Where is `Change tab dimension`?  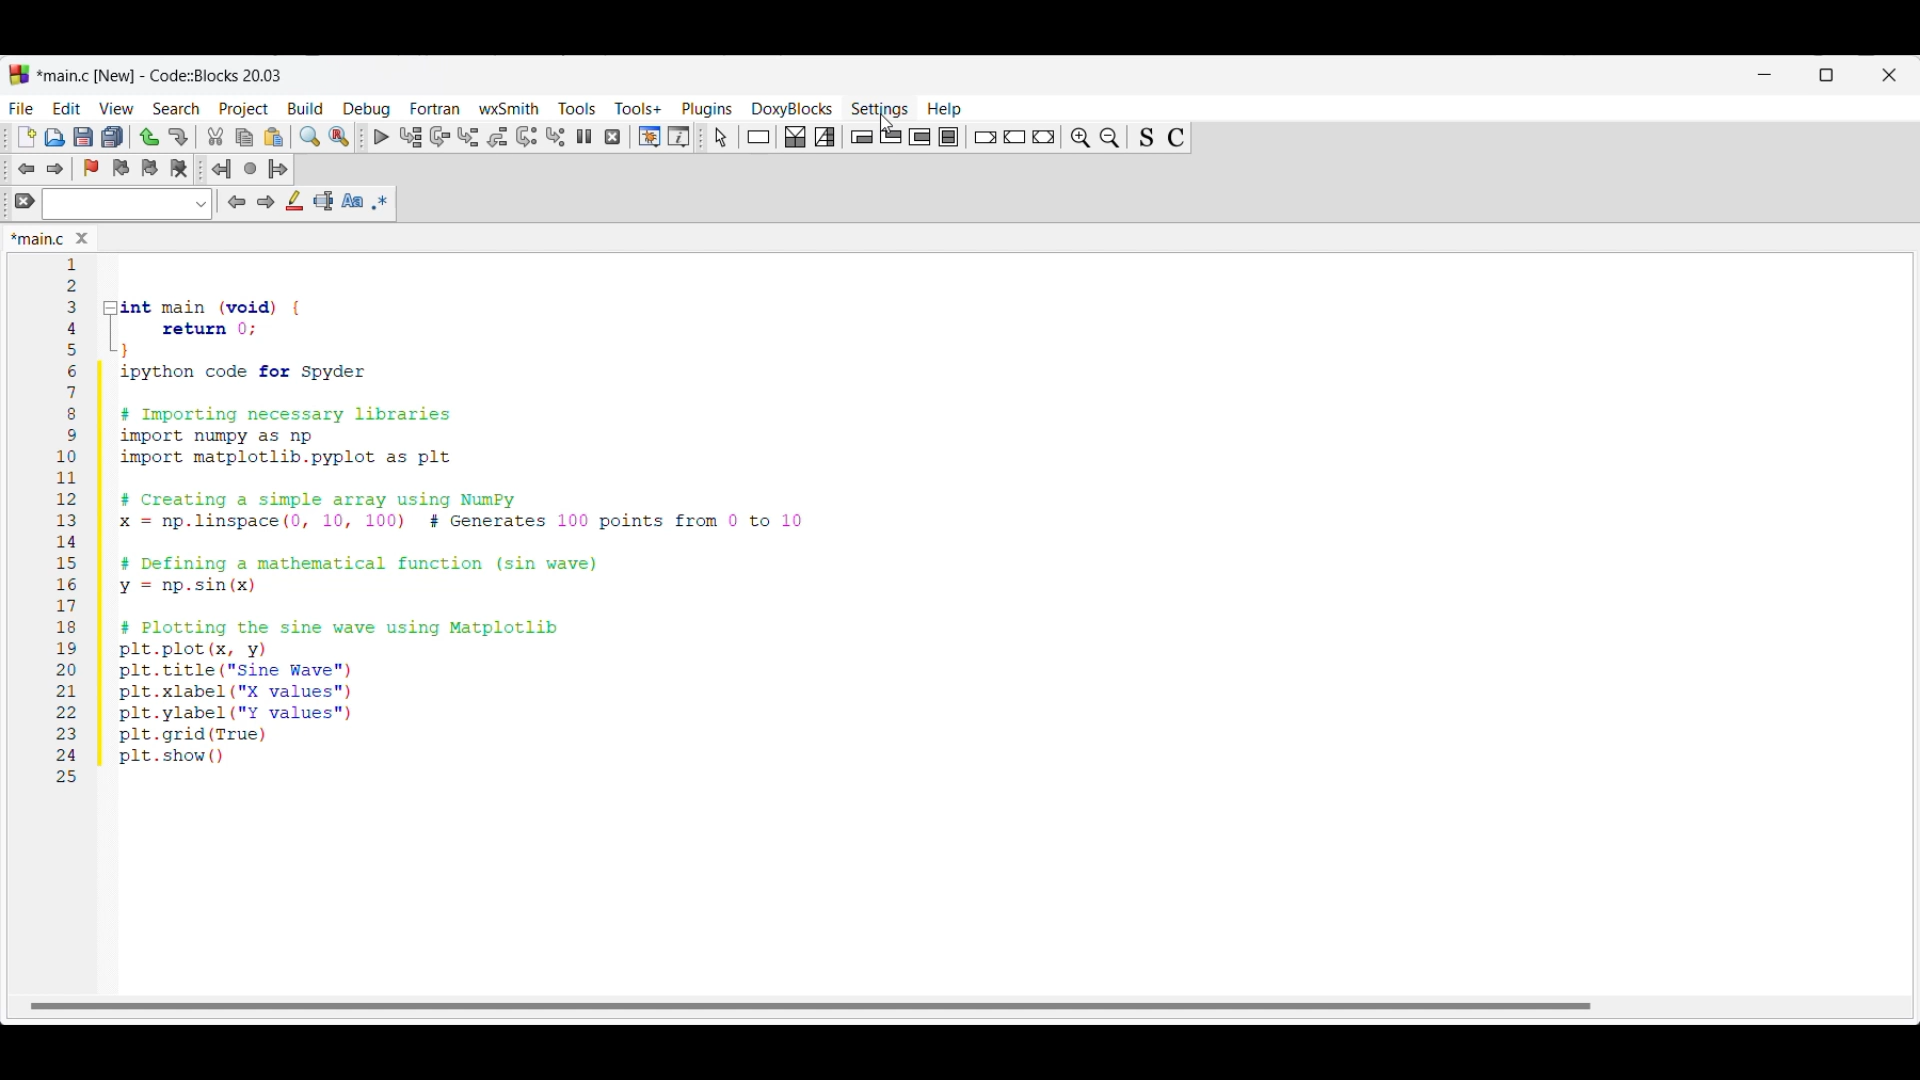 Change tab dimension is located at coordinates (1827, 75).